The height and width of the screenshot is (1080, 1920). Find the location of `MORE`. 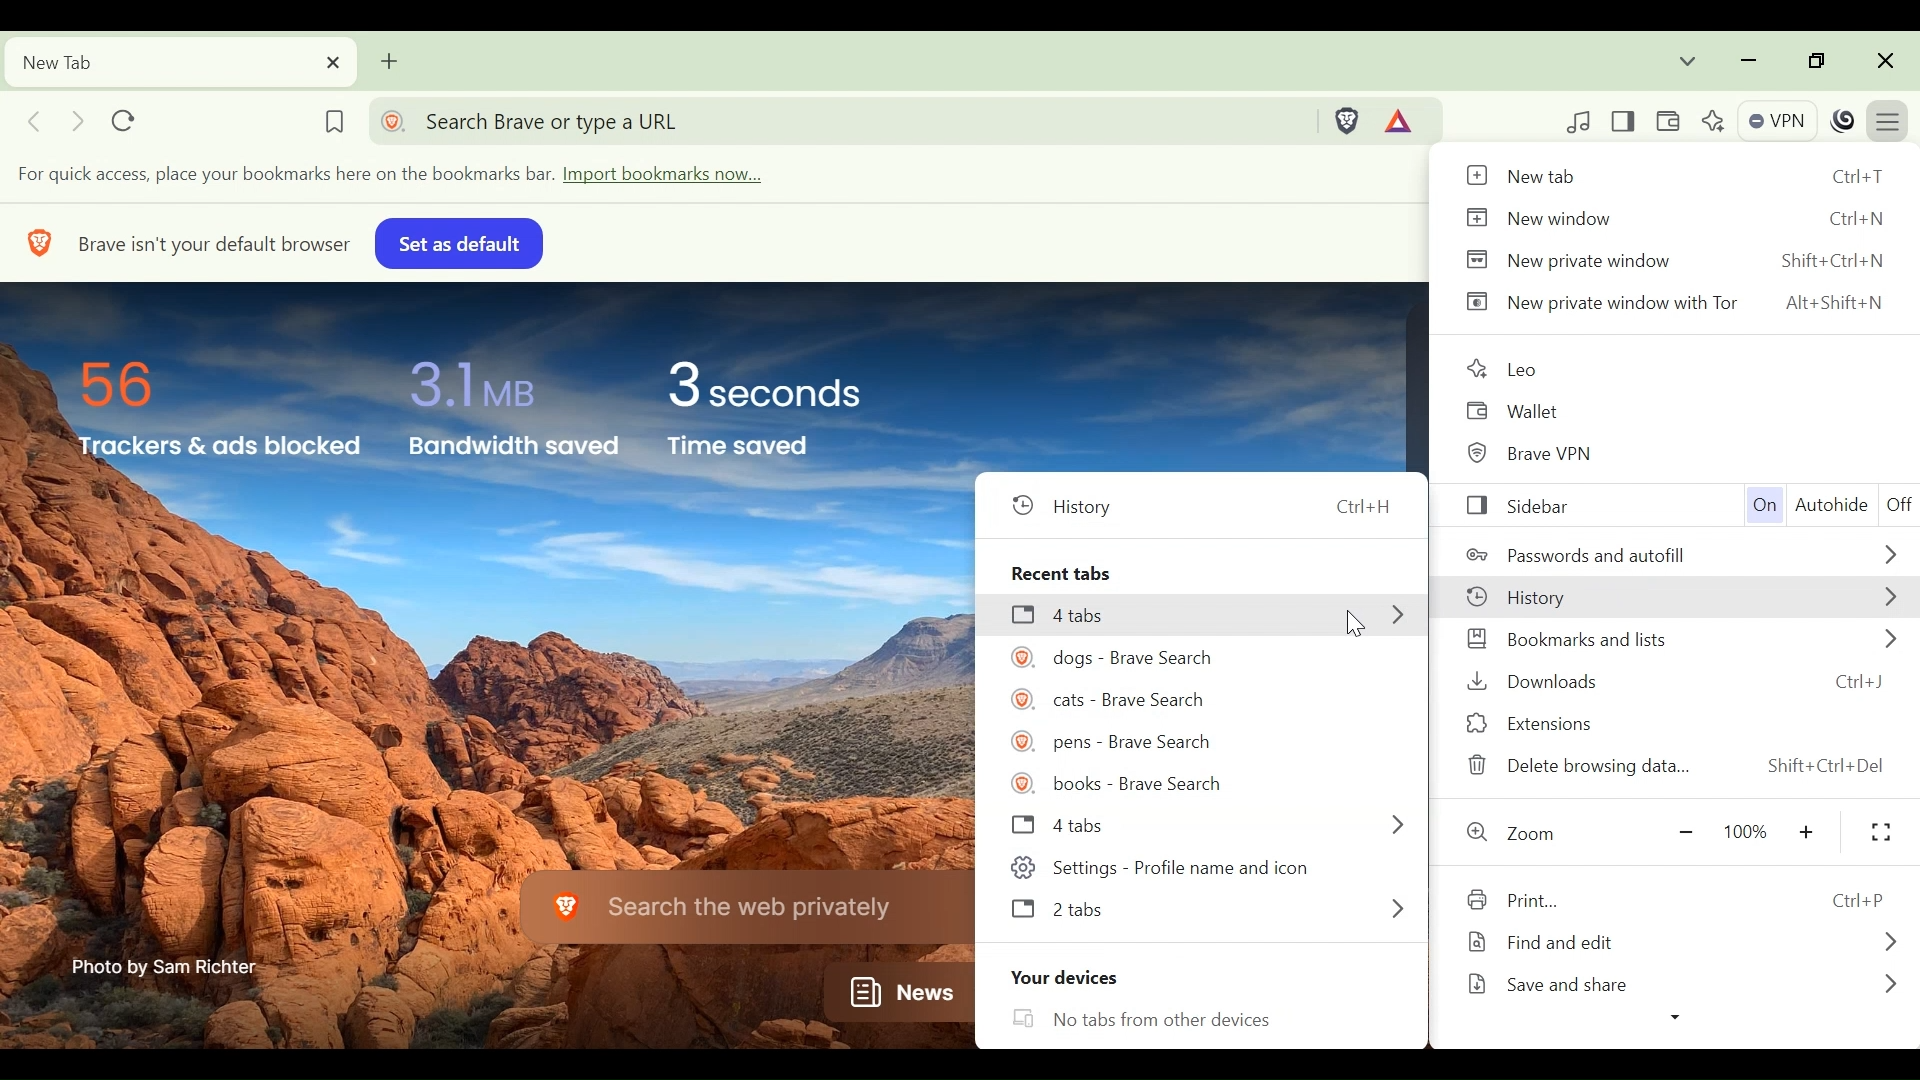

MORE is located at coordinates (1387, 824).